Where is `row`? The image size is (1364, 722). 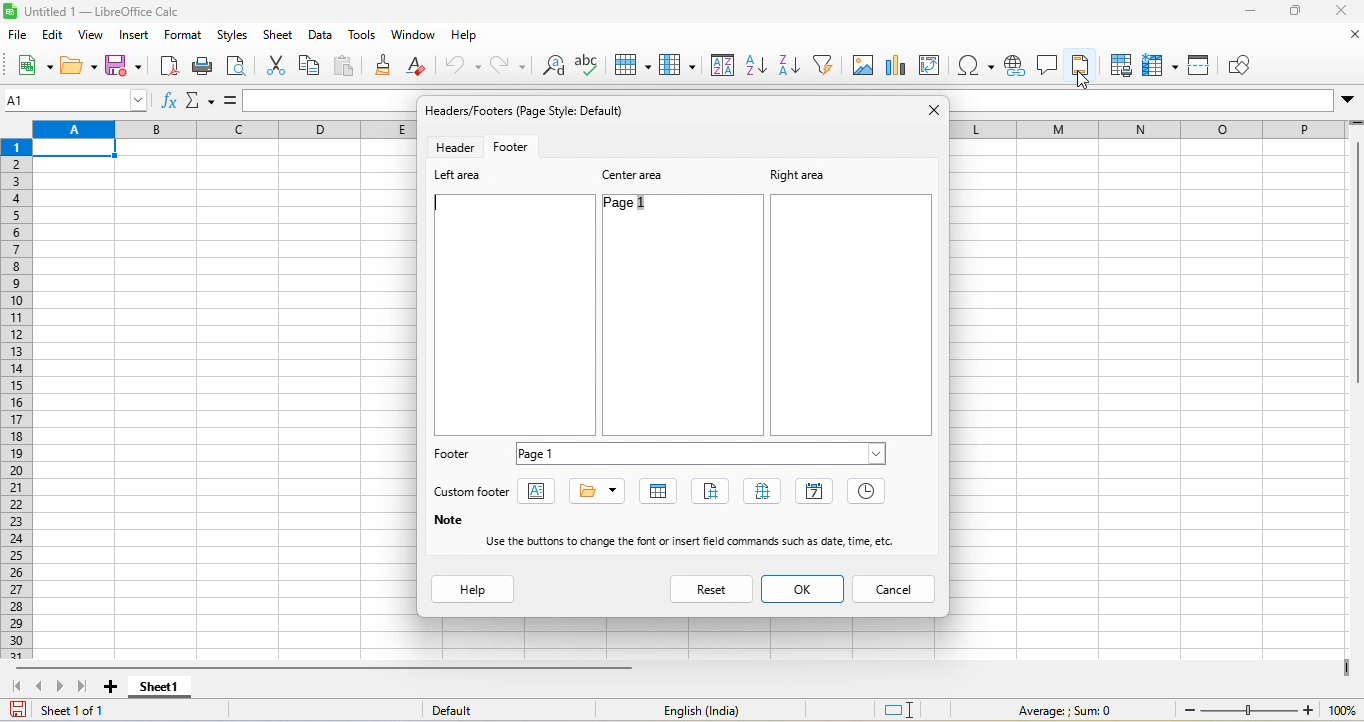 row is located at coordinates (637, 64).